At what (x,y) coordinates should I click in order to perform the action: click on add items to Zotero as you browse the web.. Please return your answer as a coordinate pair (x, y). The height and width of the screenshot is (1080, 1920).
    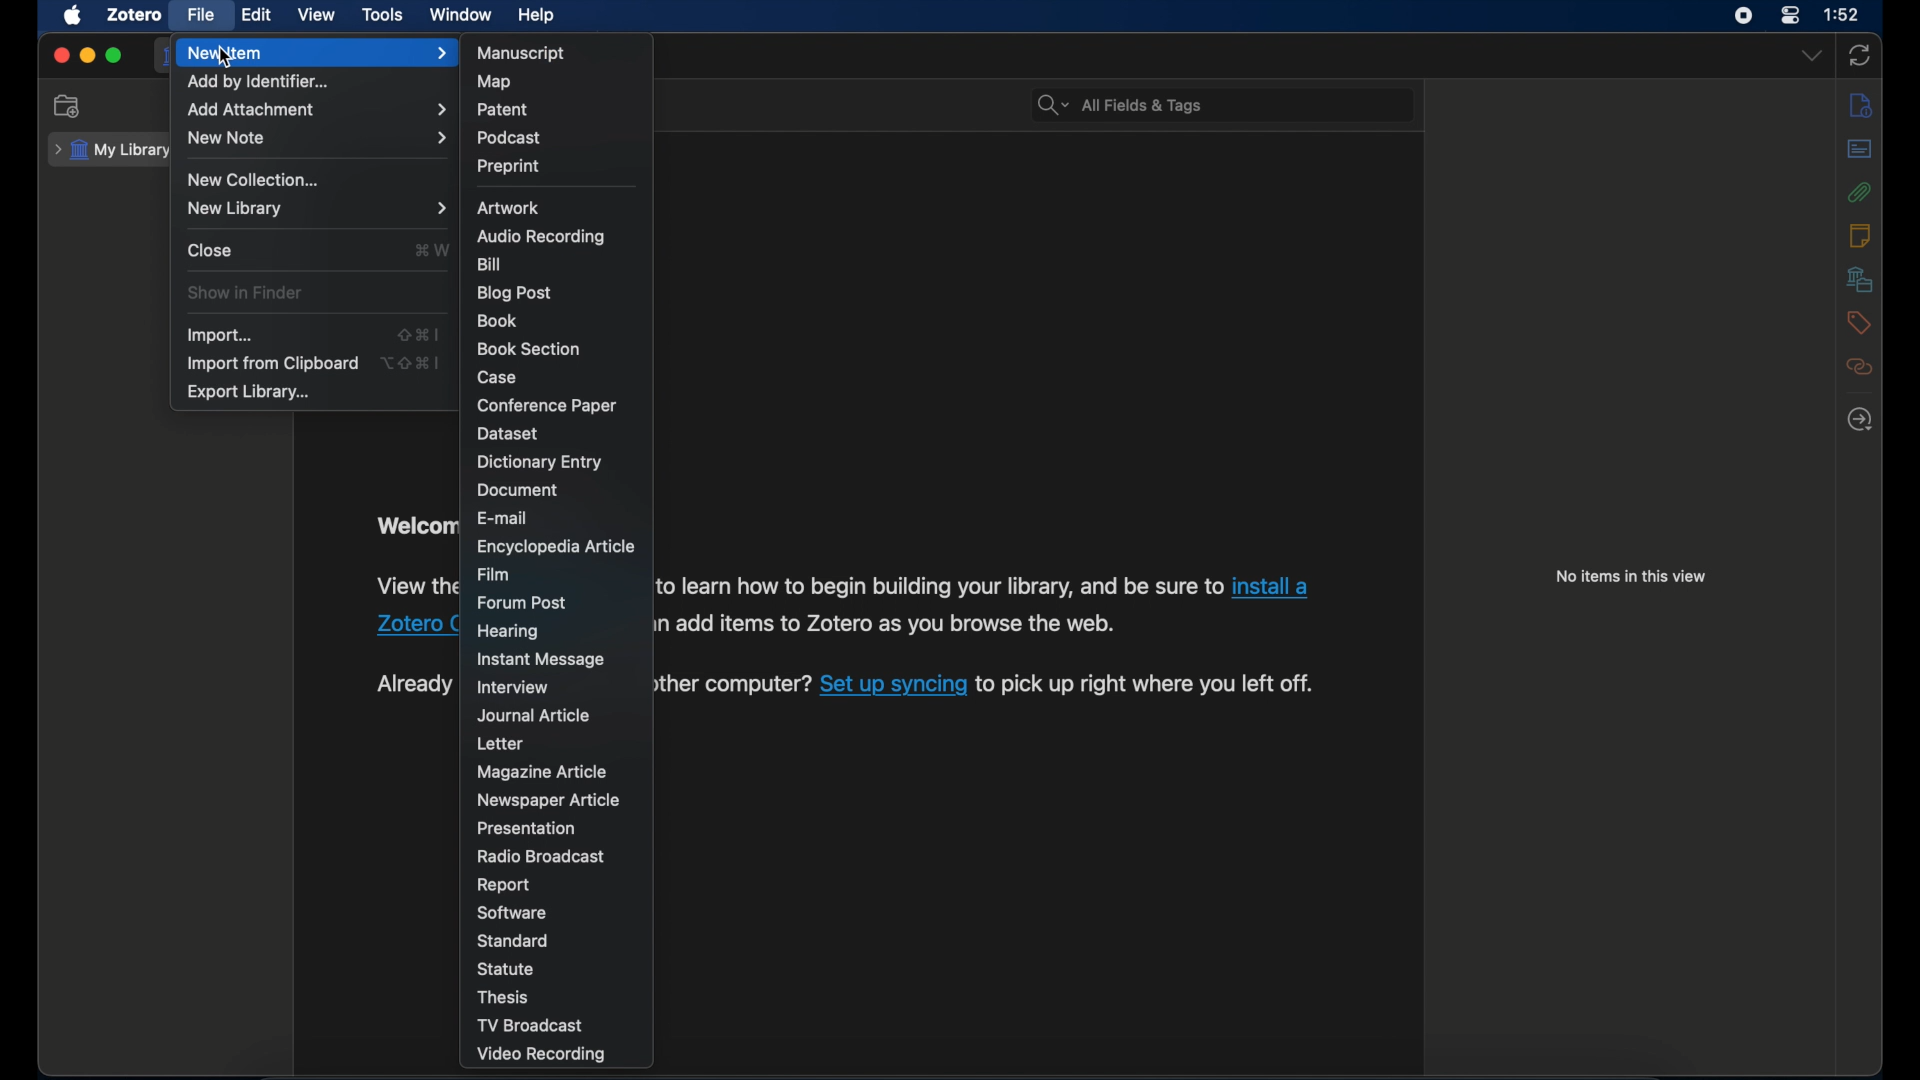
    Looking at the image, I should click on (893, 624).